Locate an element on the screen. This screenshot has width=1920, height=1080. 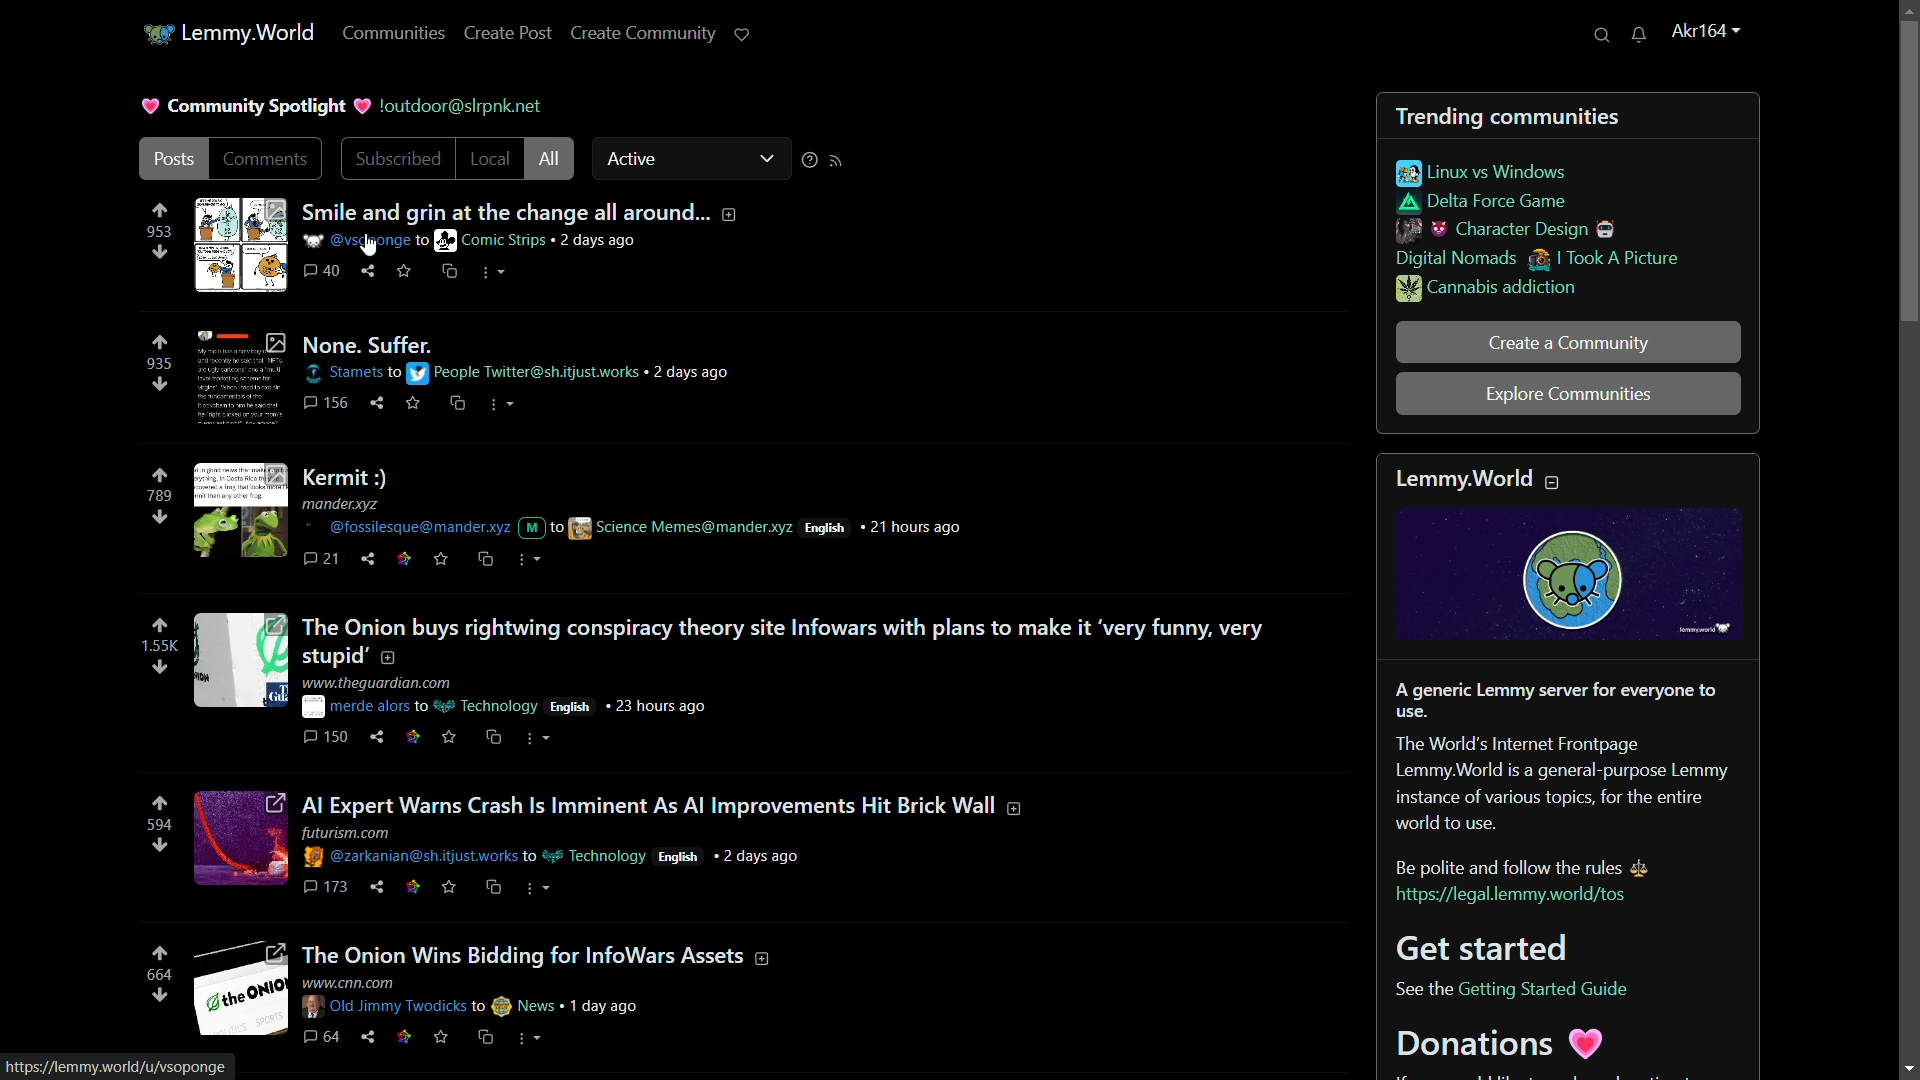
picture is located at coordinates (363, 106).